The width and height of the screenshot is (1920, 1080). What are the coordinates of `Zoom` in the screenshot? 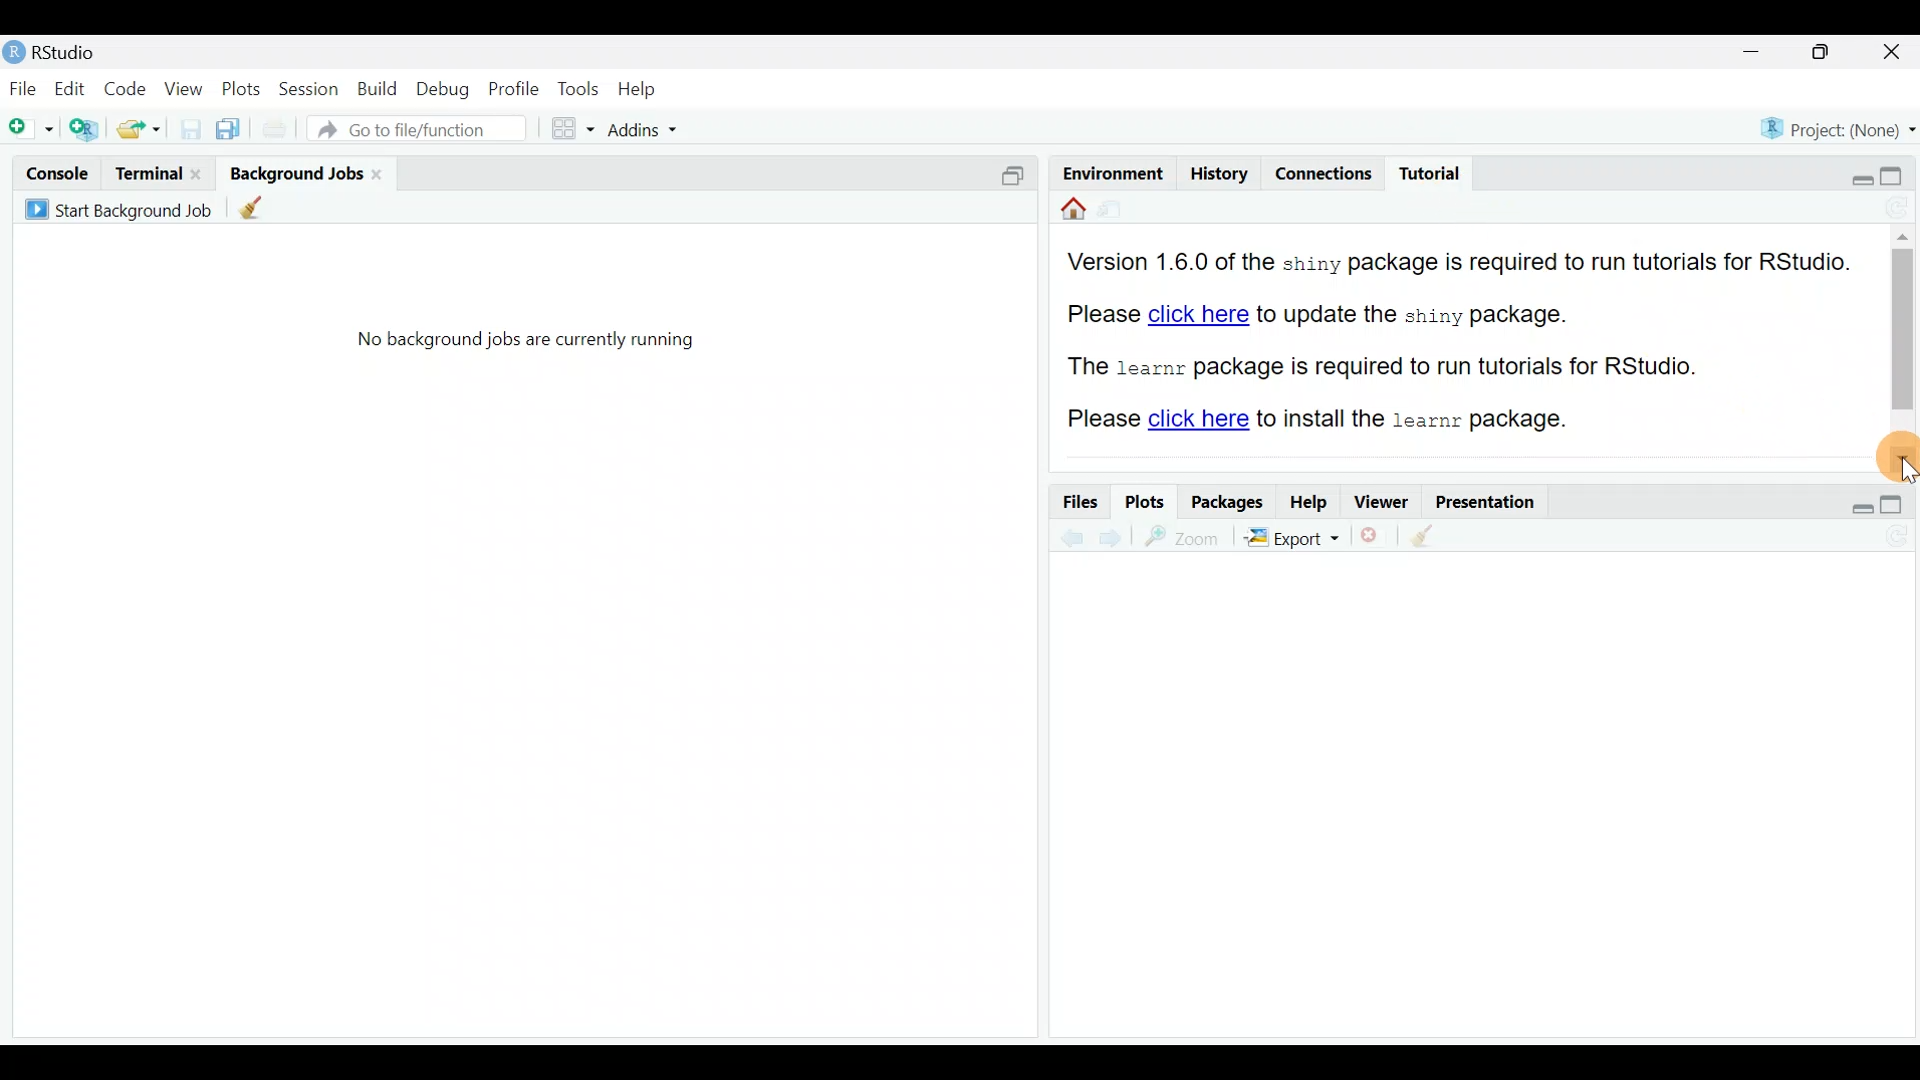 It's located at (1180, 538).